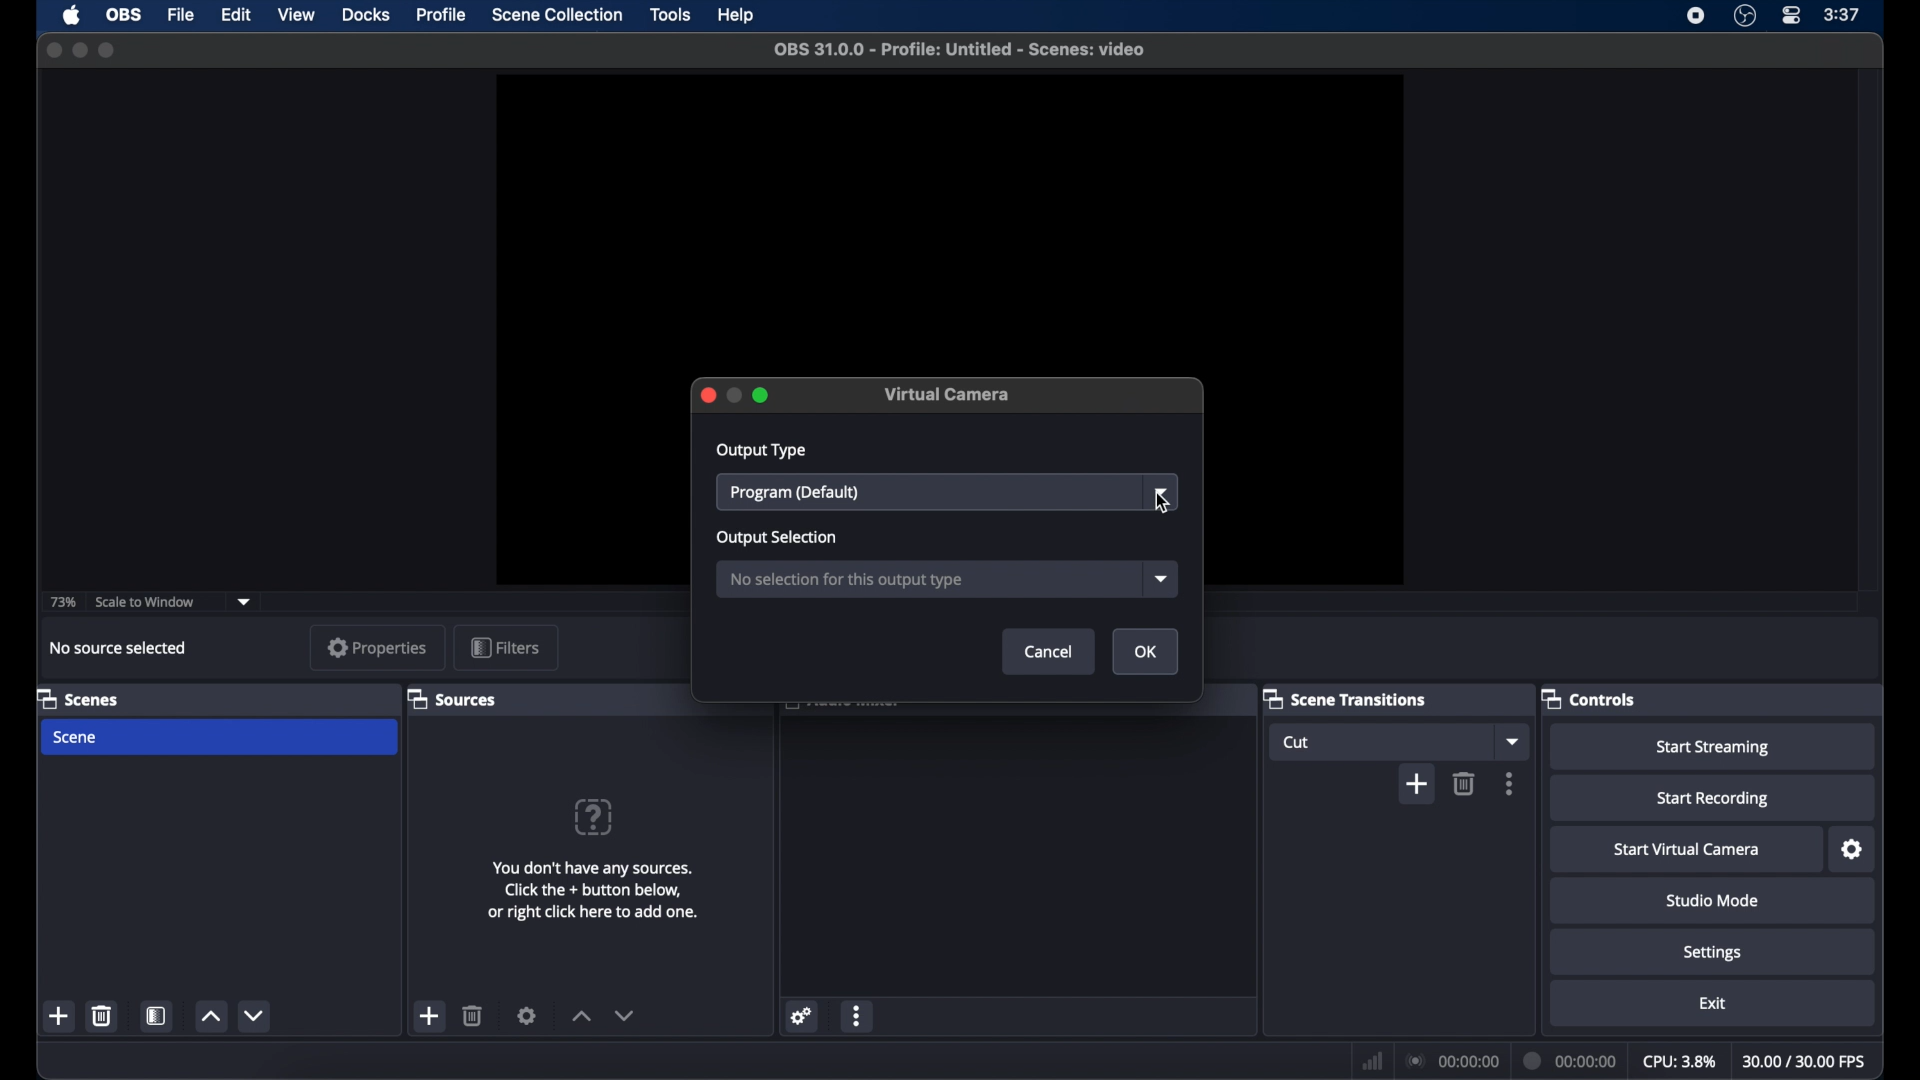 The width and height of the screenshot is (1920, 1080). What do you see at coordinates (1464, 783) in the screenshot?
I see `delete` at bounding box center [1464, 783].